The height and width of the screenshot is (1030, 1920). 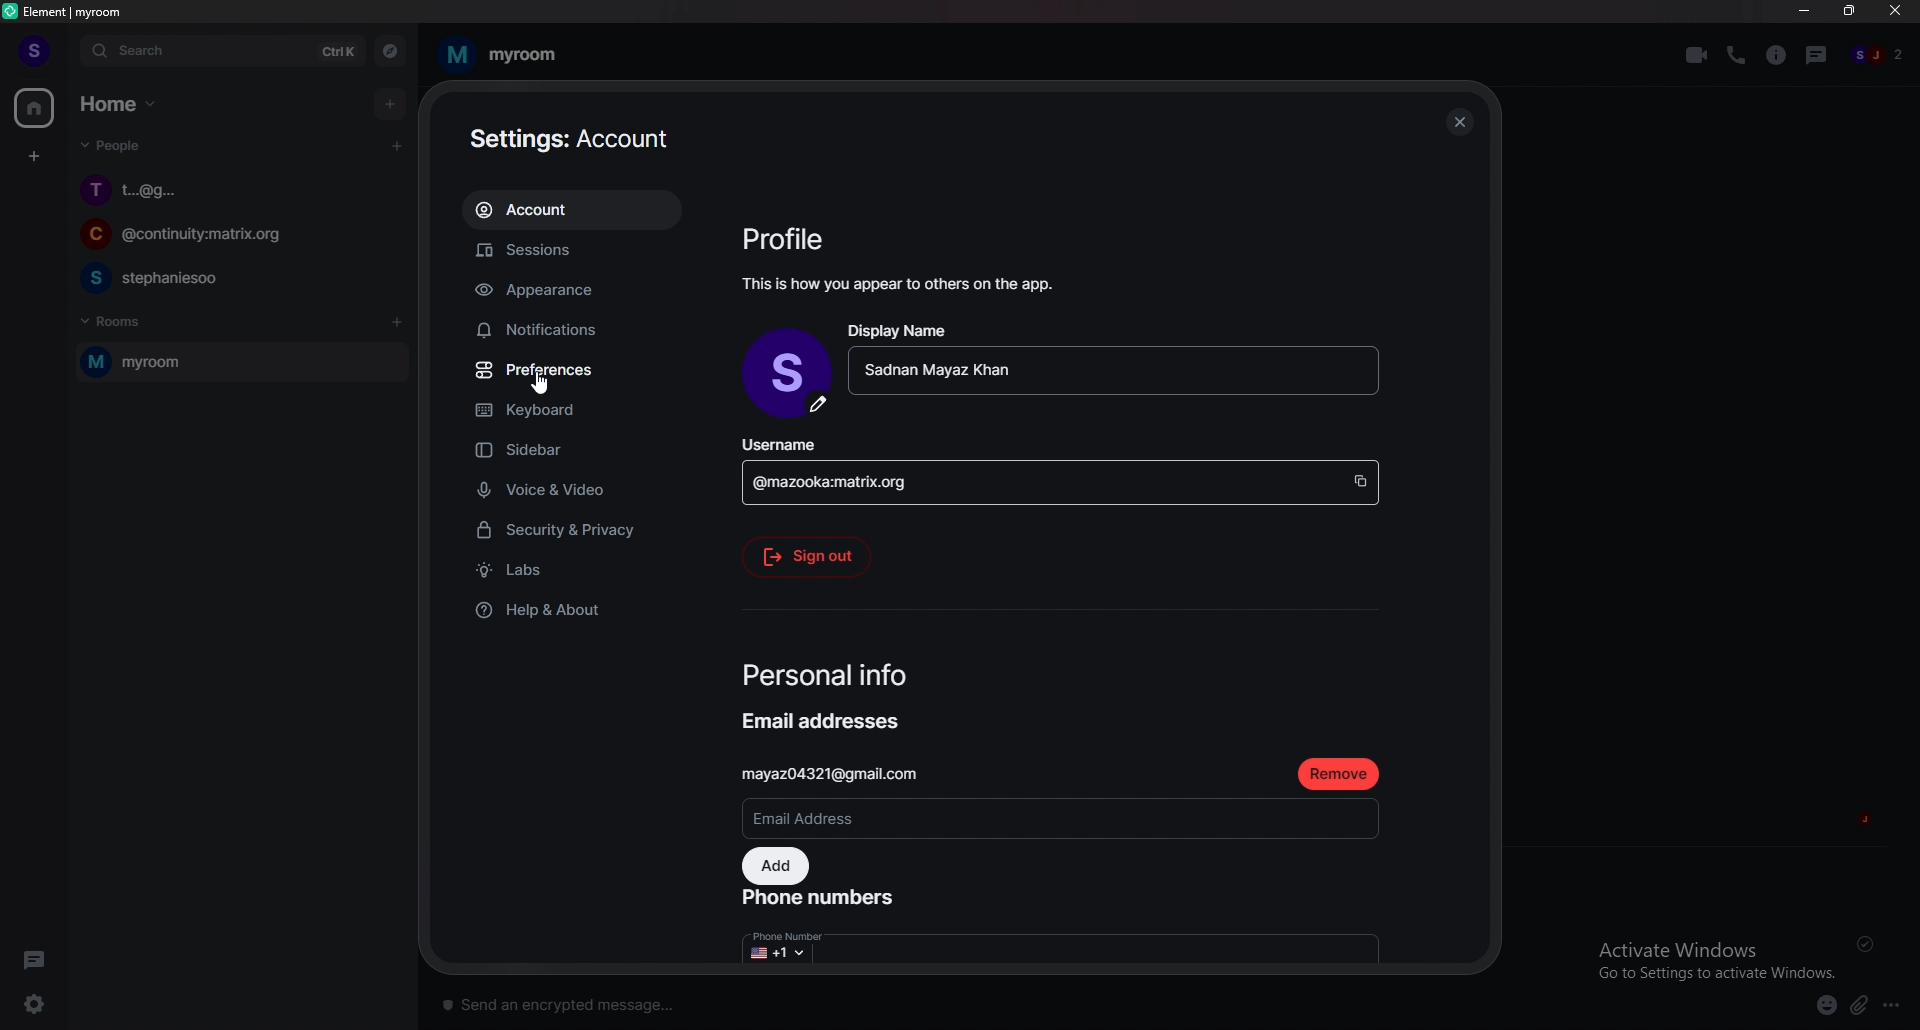 What do you see at coordinates (391, 51) in the screenshot?
I see `explore room` at bounding box center [391, 51].